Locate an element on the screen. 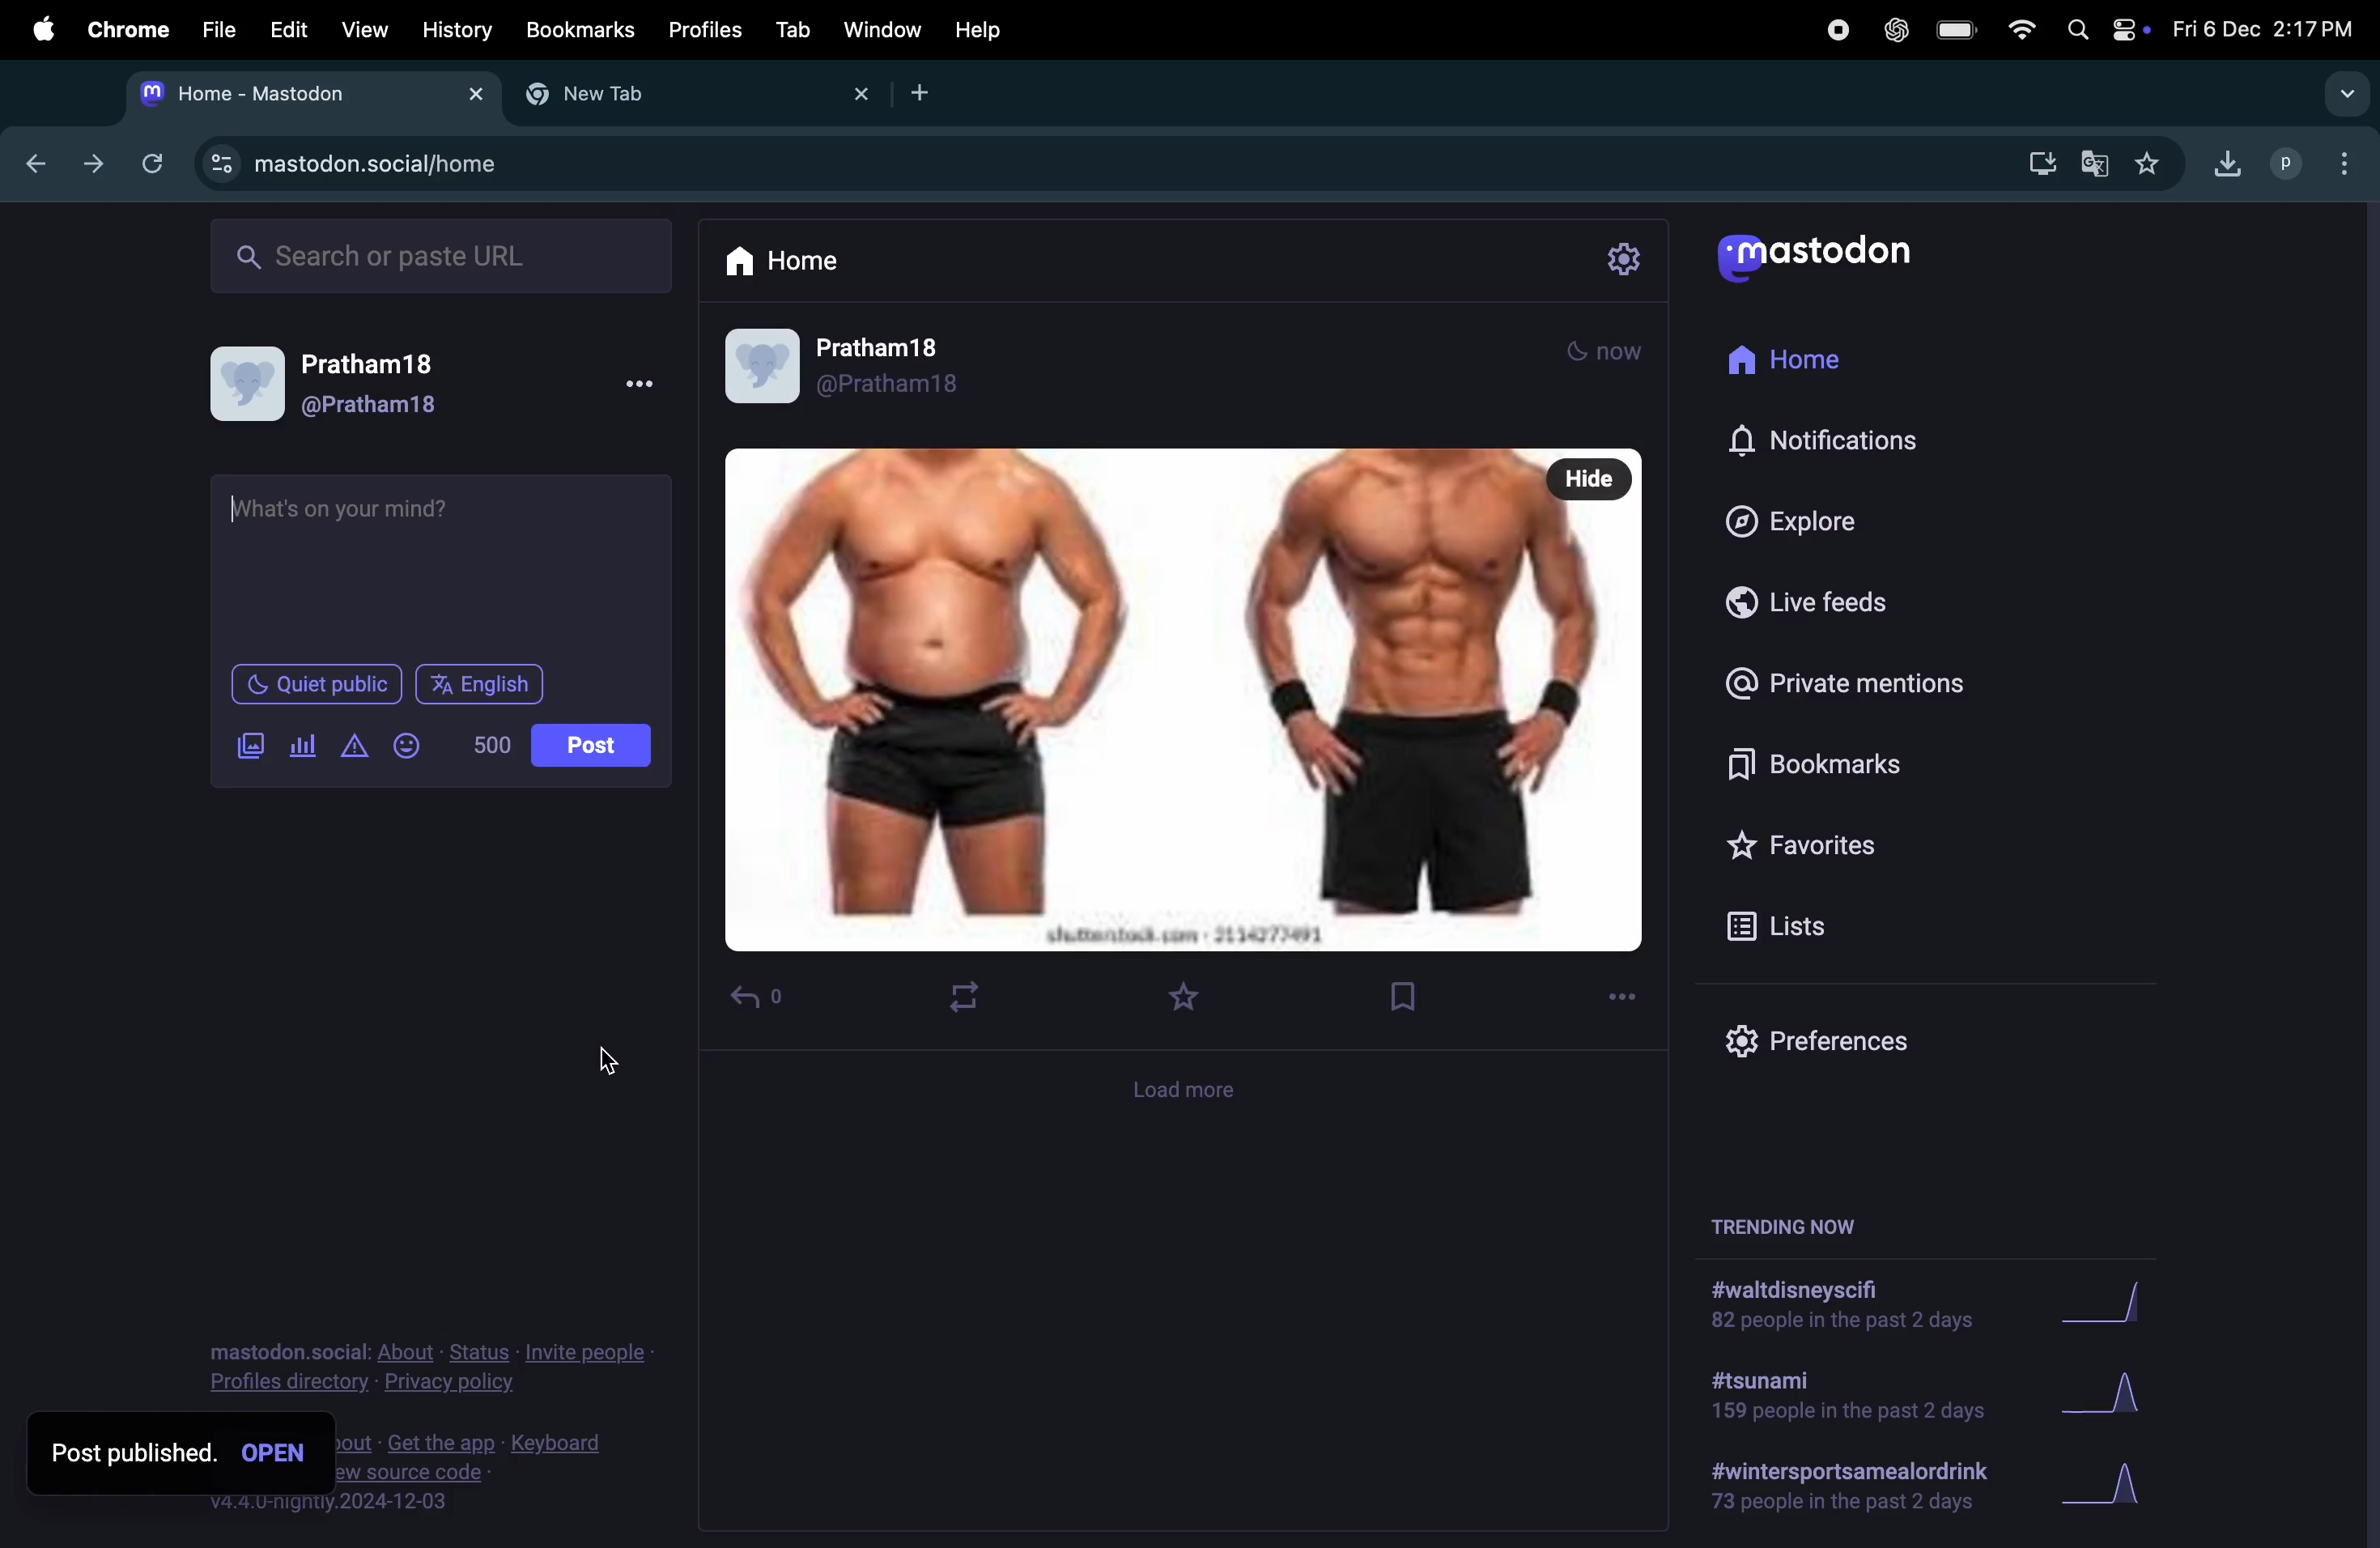 Image resolution: width=2380 pixels, height=1548 pixels. history is located at coordinates (454, 29).